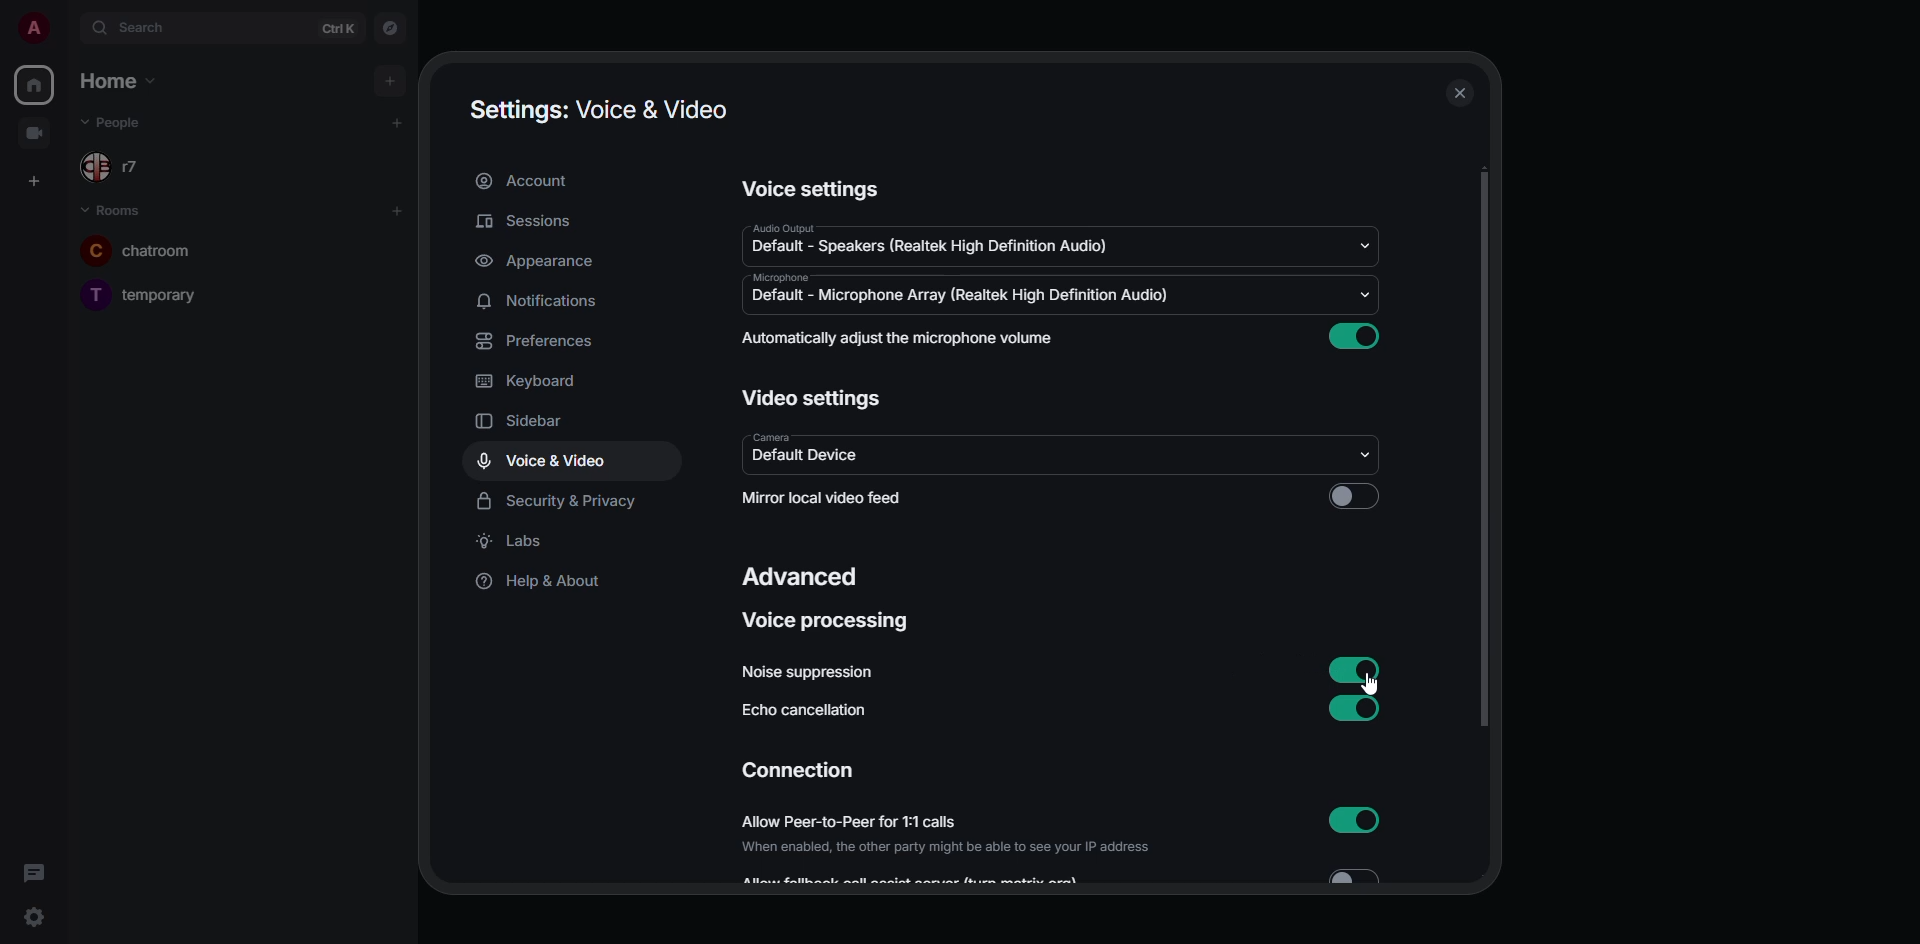 The image size is (1920, 944). Describe the element at coordinates (1356, 498) in the screenshot. I see `click to enable` at that location.